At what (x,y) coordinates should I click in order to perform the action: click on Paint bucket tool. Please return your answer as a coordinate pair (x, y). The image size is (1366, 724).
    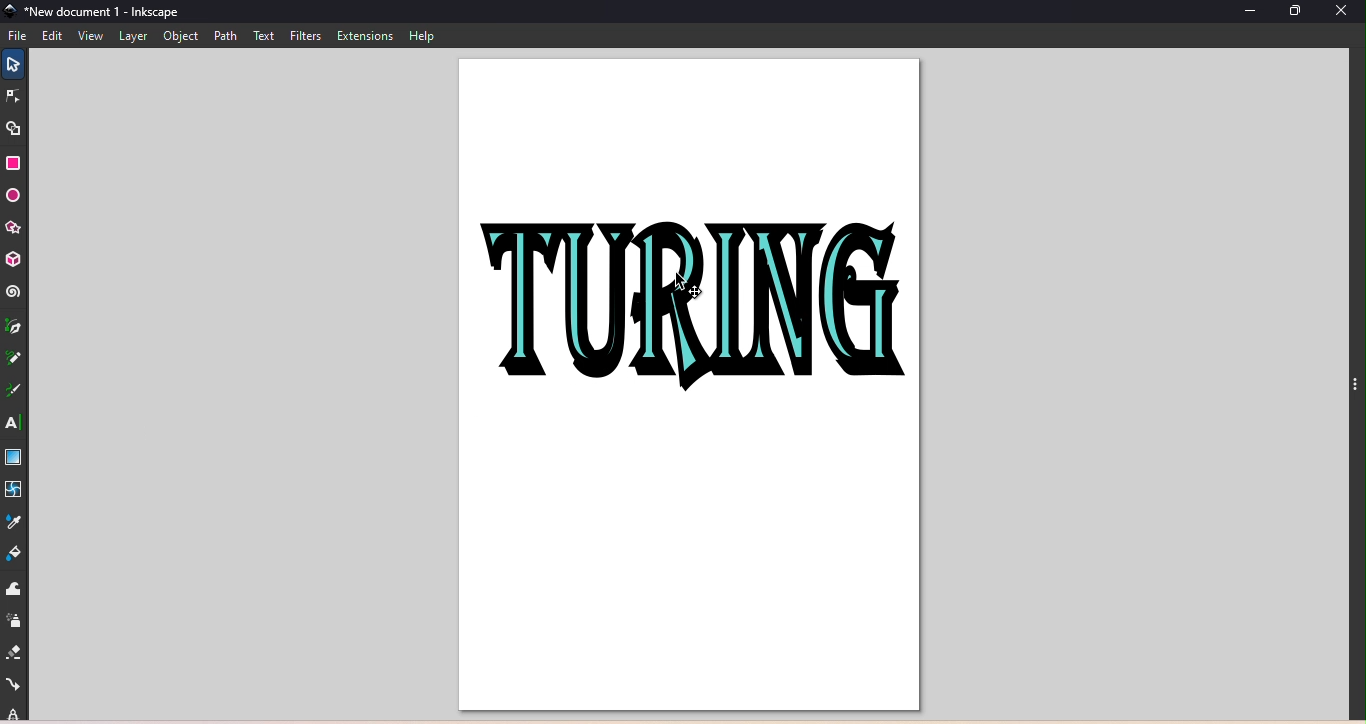
    Looking at the image, I should click on (19, 553).